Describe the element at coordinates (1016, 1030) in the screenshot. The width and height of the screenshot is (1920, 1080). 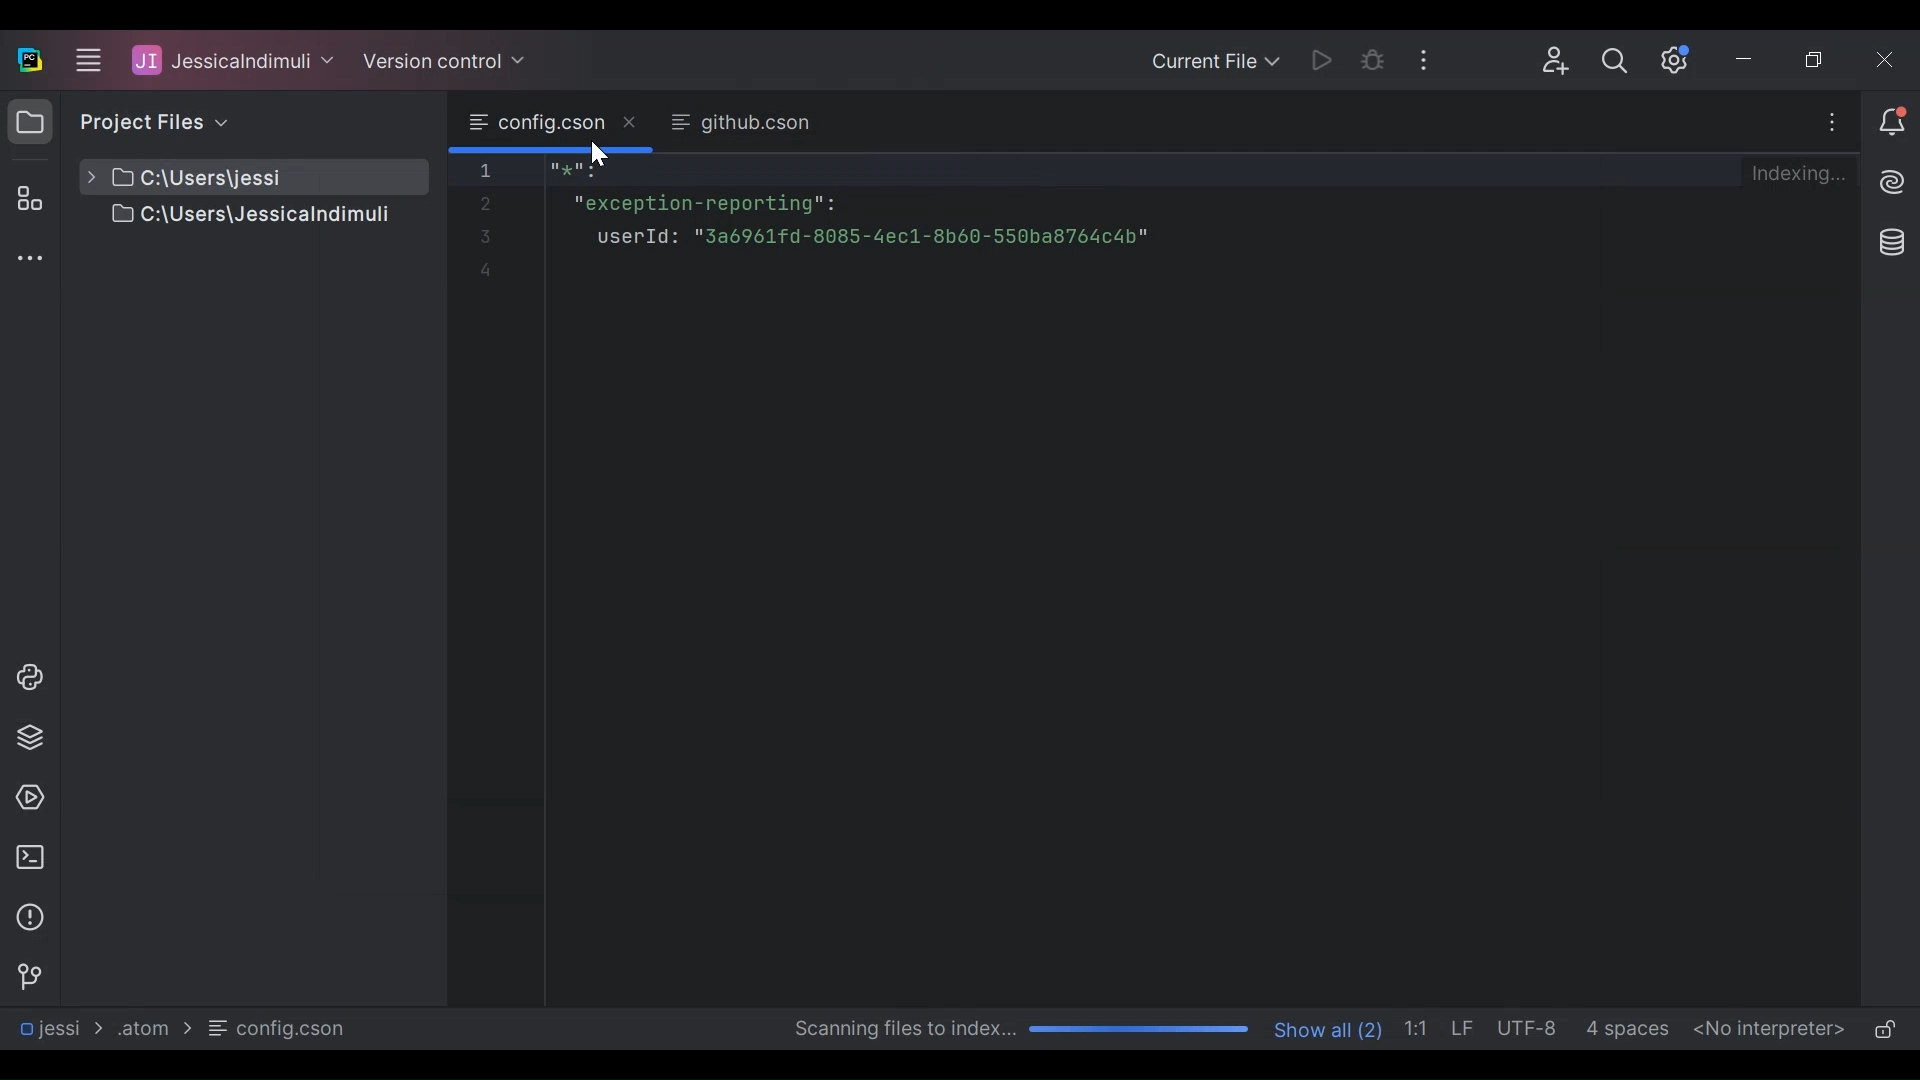
I see `Scanning files to index Progress` at that location.